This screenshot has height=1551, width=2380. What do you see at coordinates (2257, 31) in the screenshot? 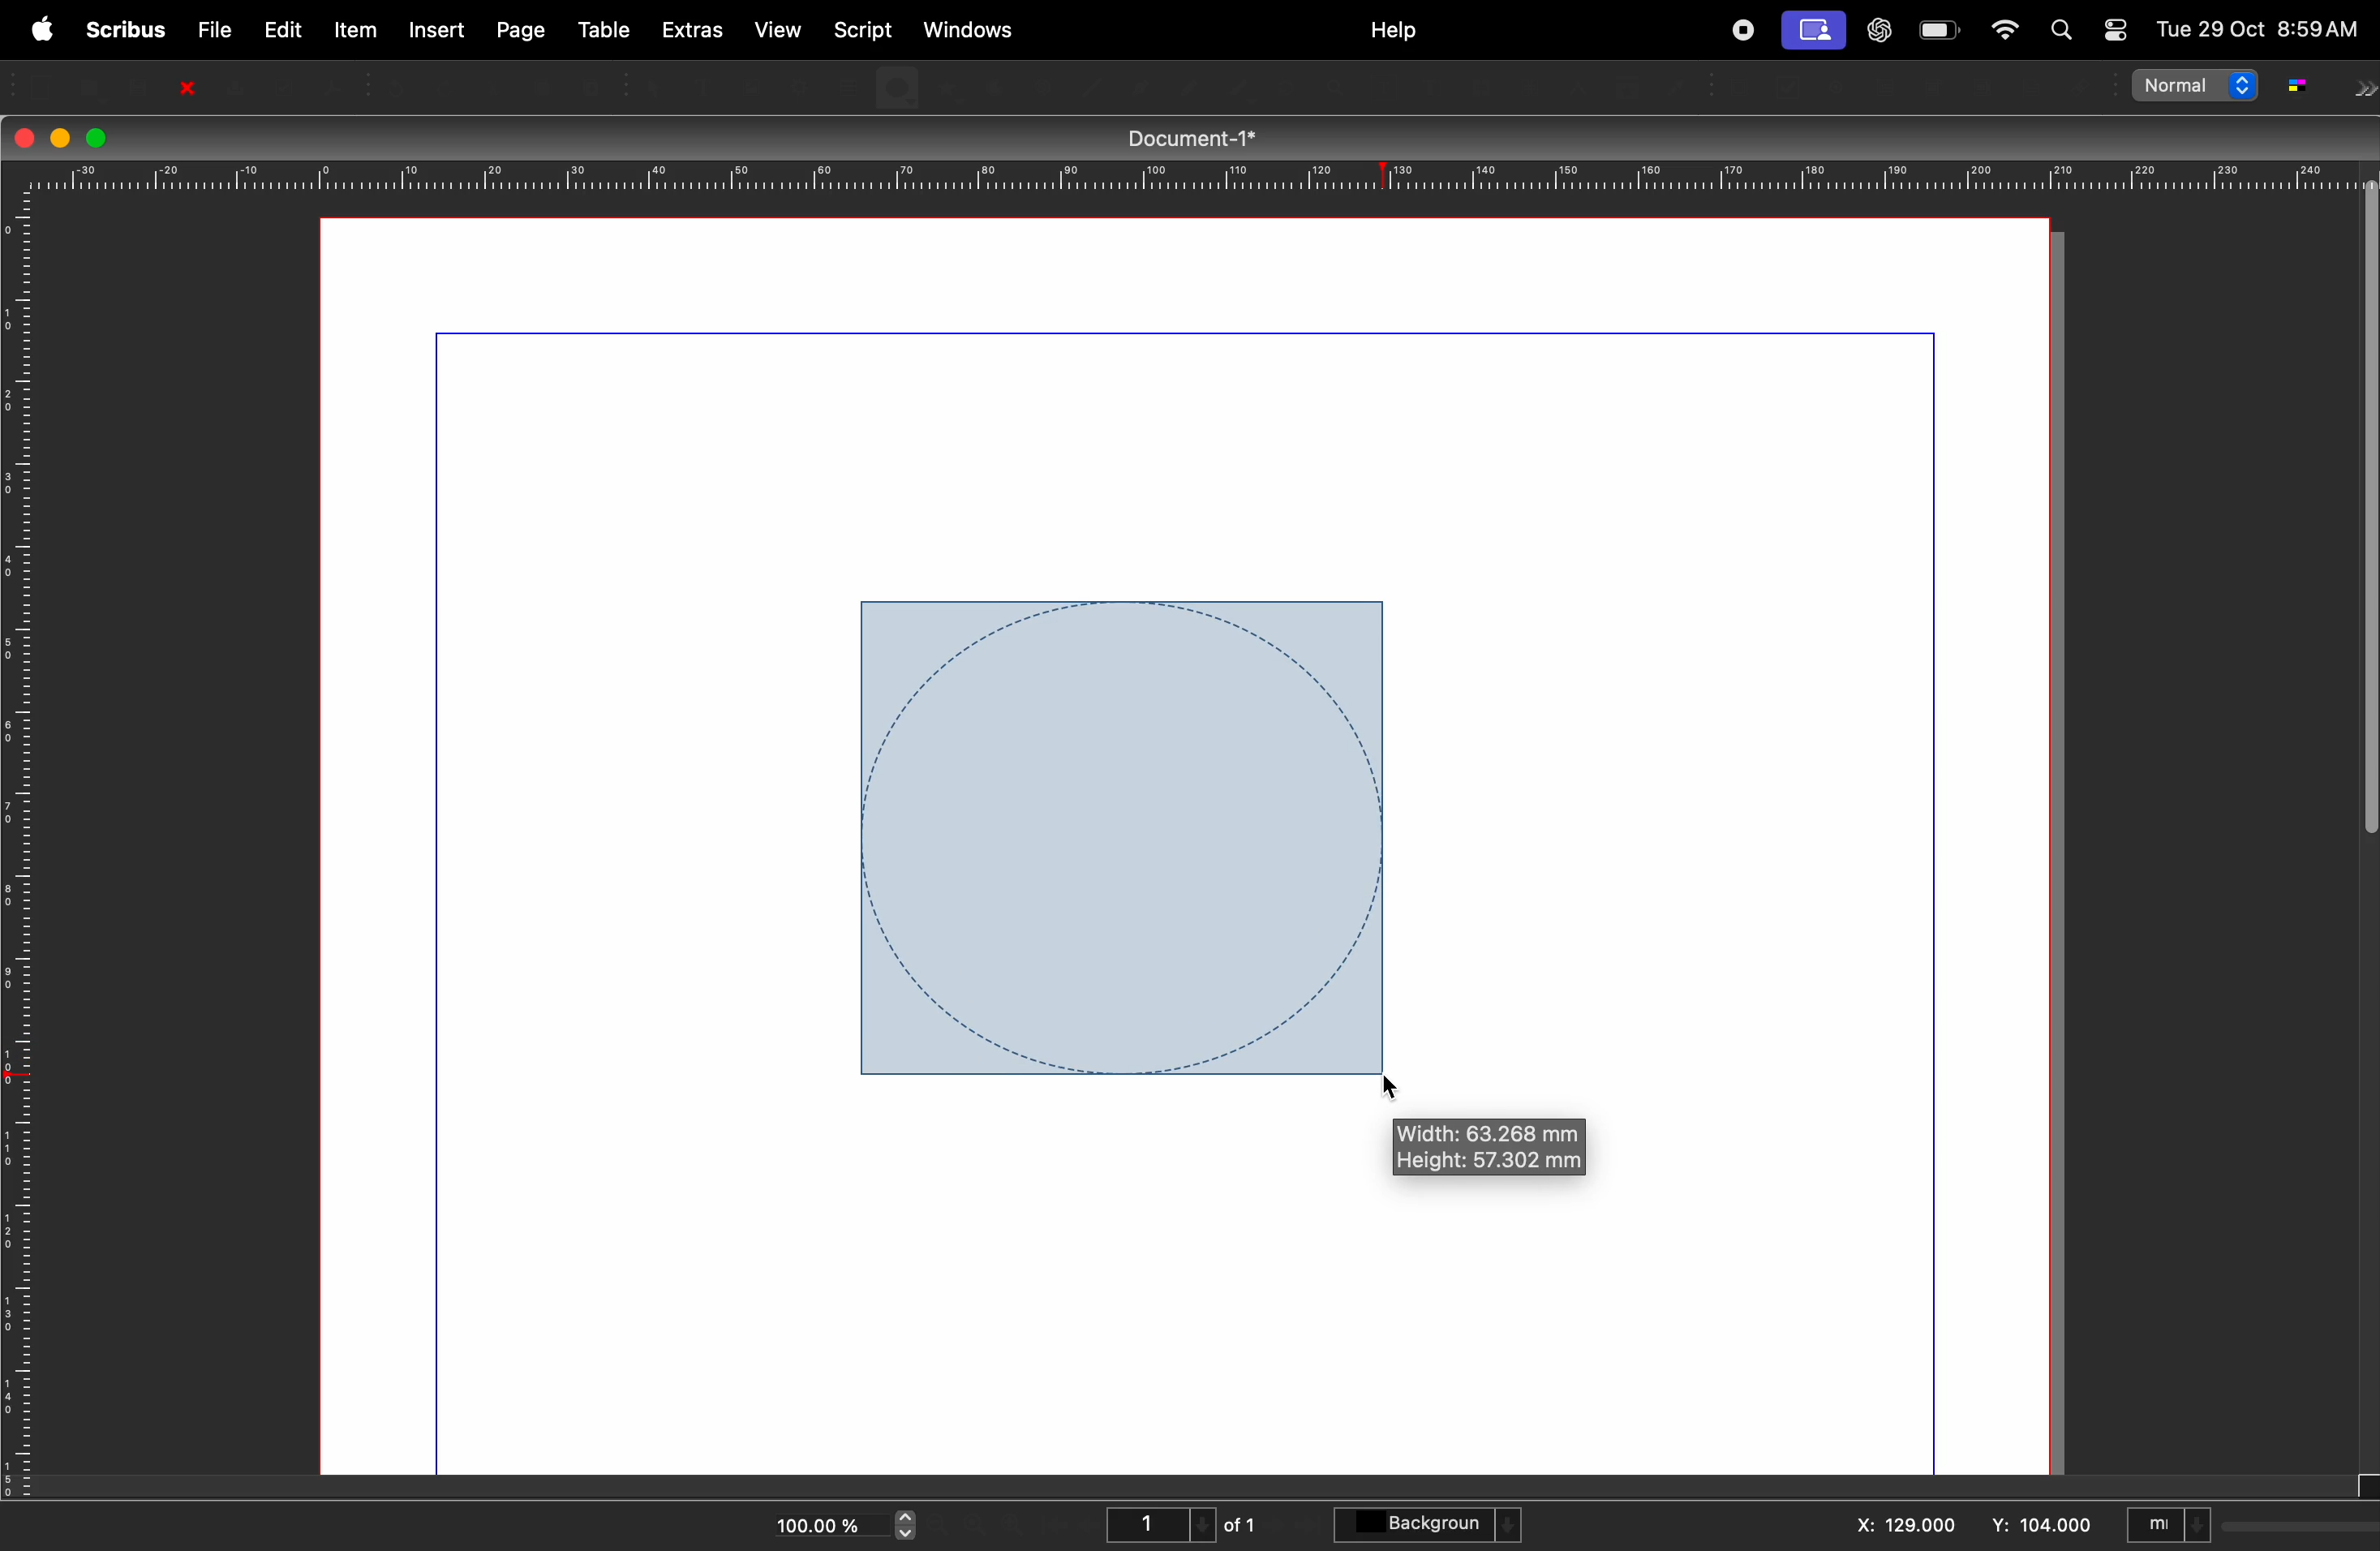
I see `Tue 29 Oct 8:59AM` at bounding box center [2257, 31].